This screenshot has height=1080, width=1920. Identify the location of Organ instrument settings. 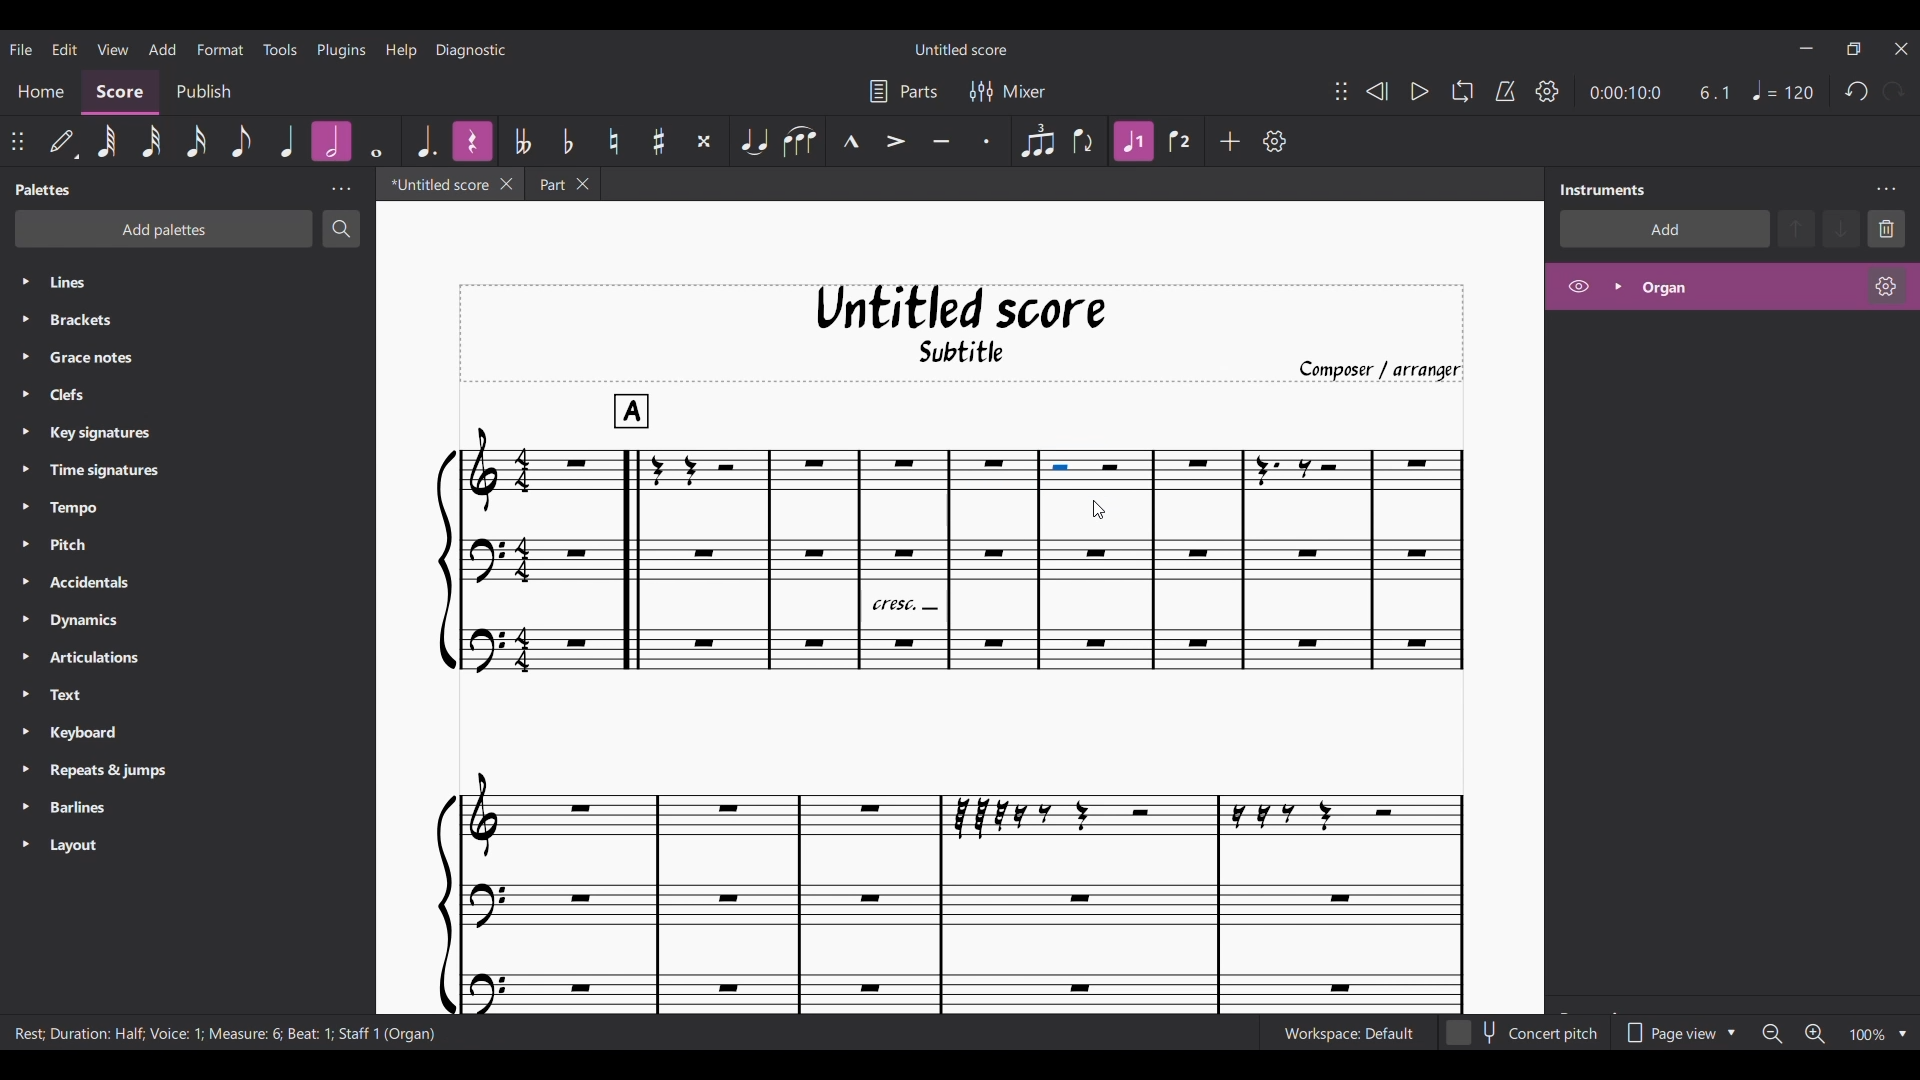
(1886, 286).